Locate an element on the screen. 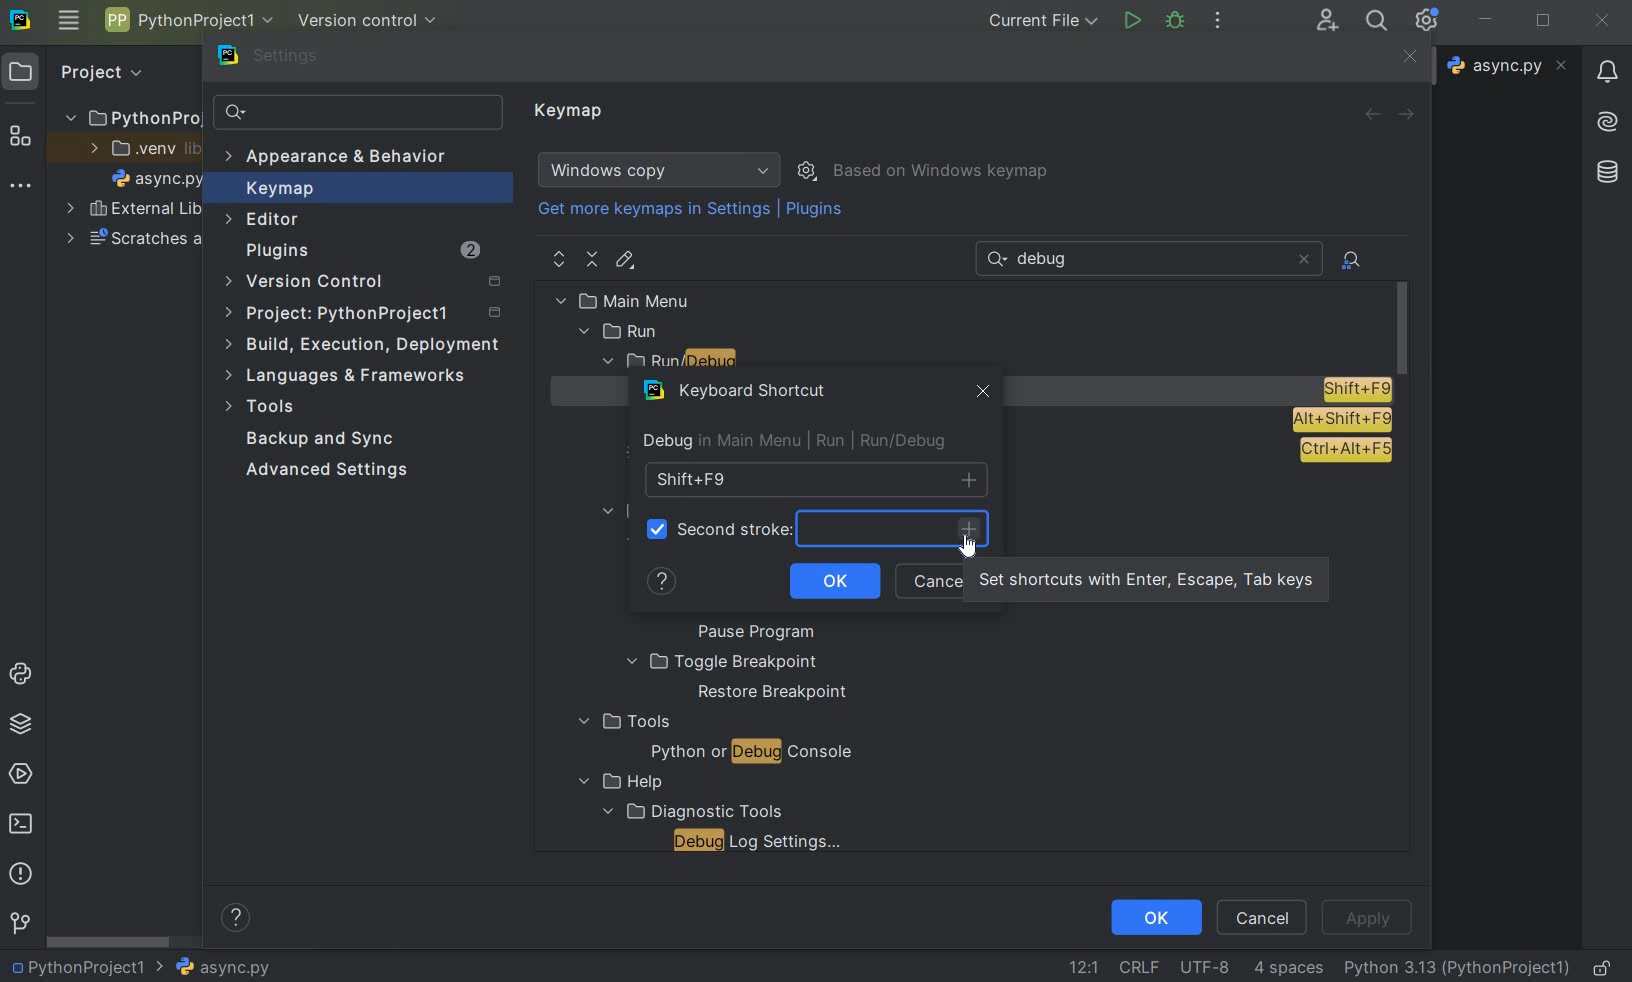  run is located at coordinates (1131, 21).